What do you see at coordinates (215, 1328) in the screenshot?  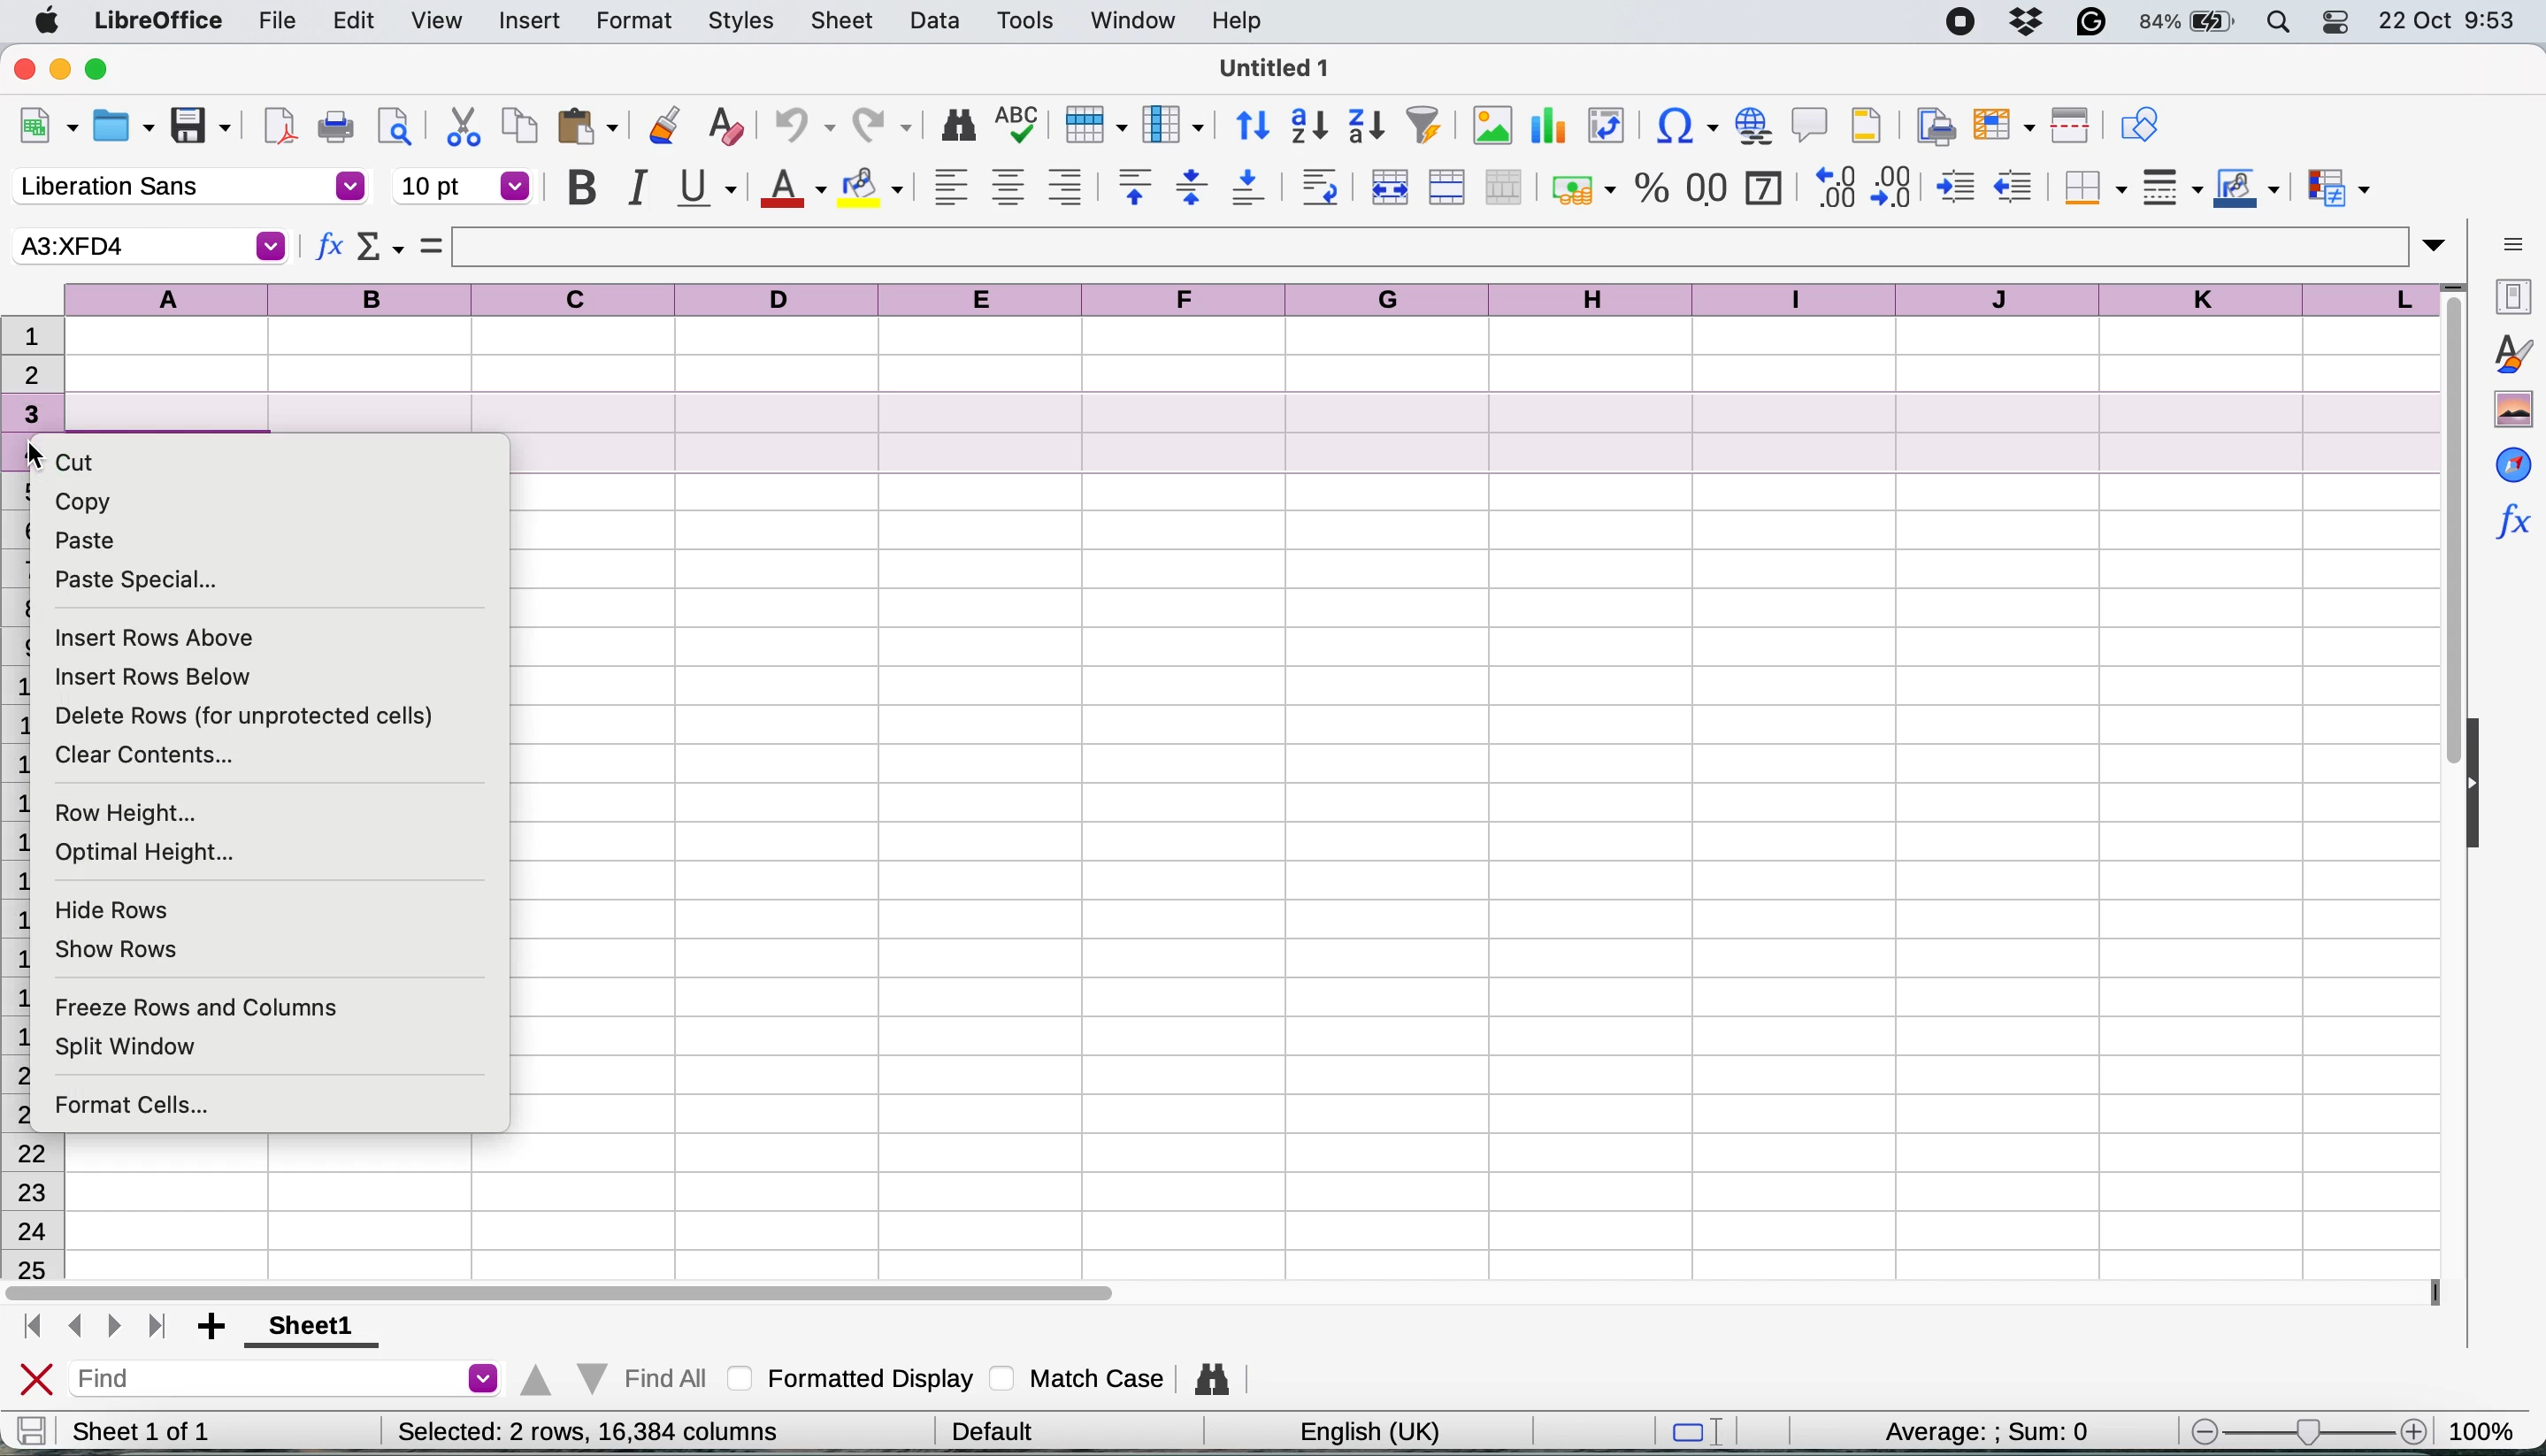 I see `add sheet` at bounding box center [215, 1328].